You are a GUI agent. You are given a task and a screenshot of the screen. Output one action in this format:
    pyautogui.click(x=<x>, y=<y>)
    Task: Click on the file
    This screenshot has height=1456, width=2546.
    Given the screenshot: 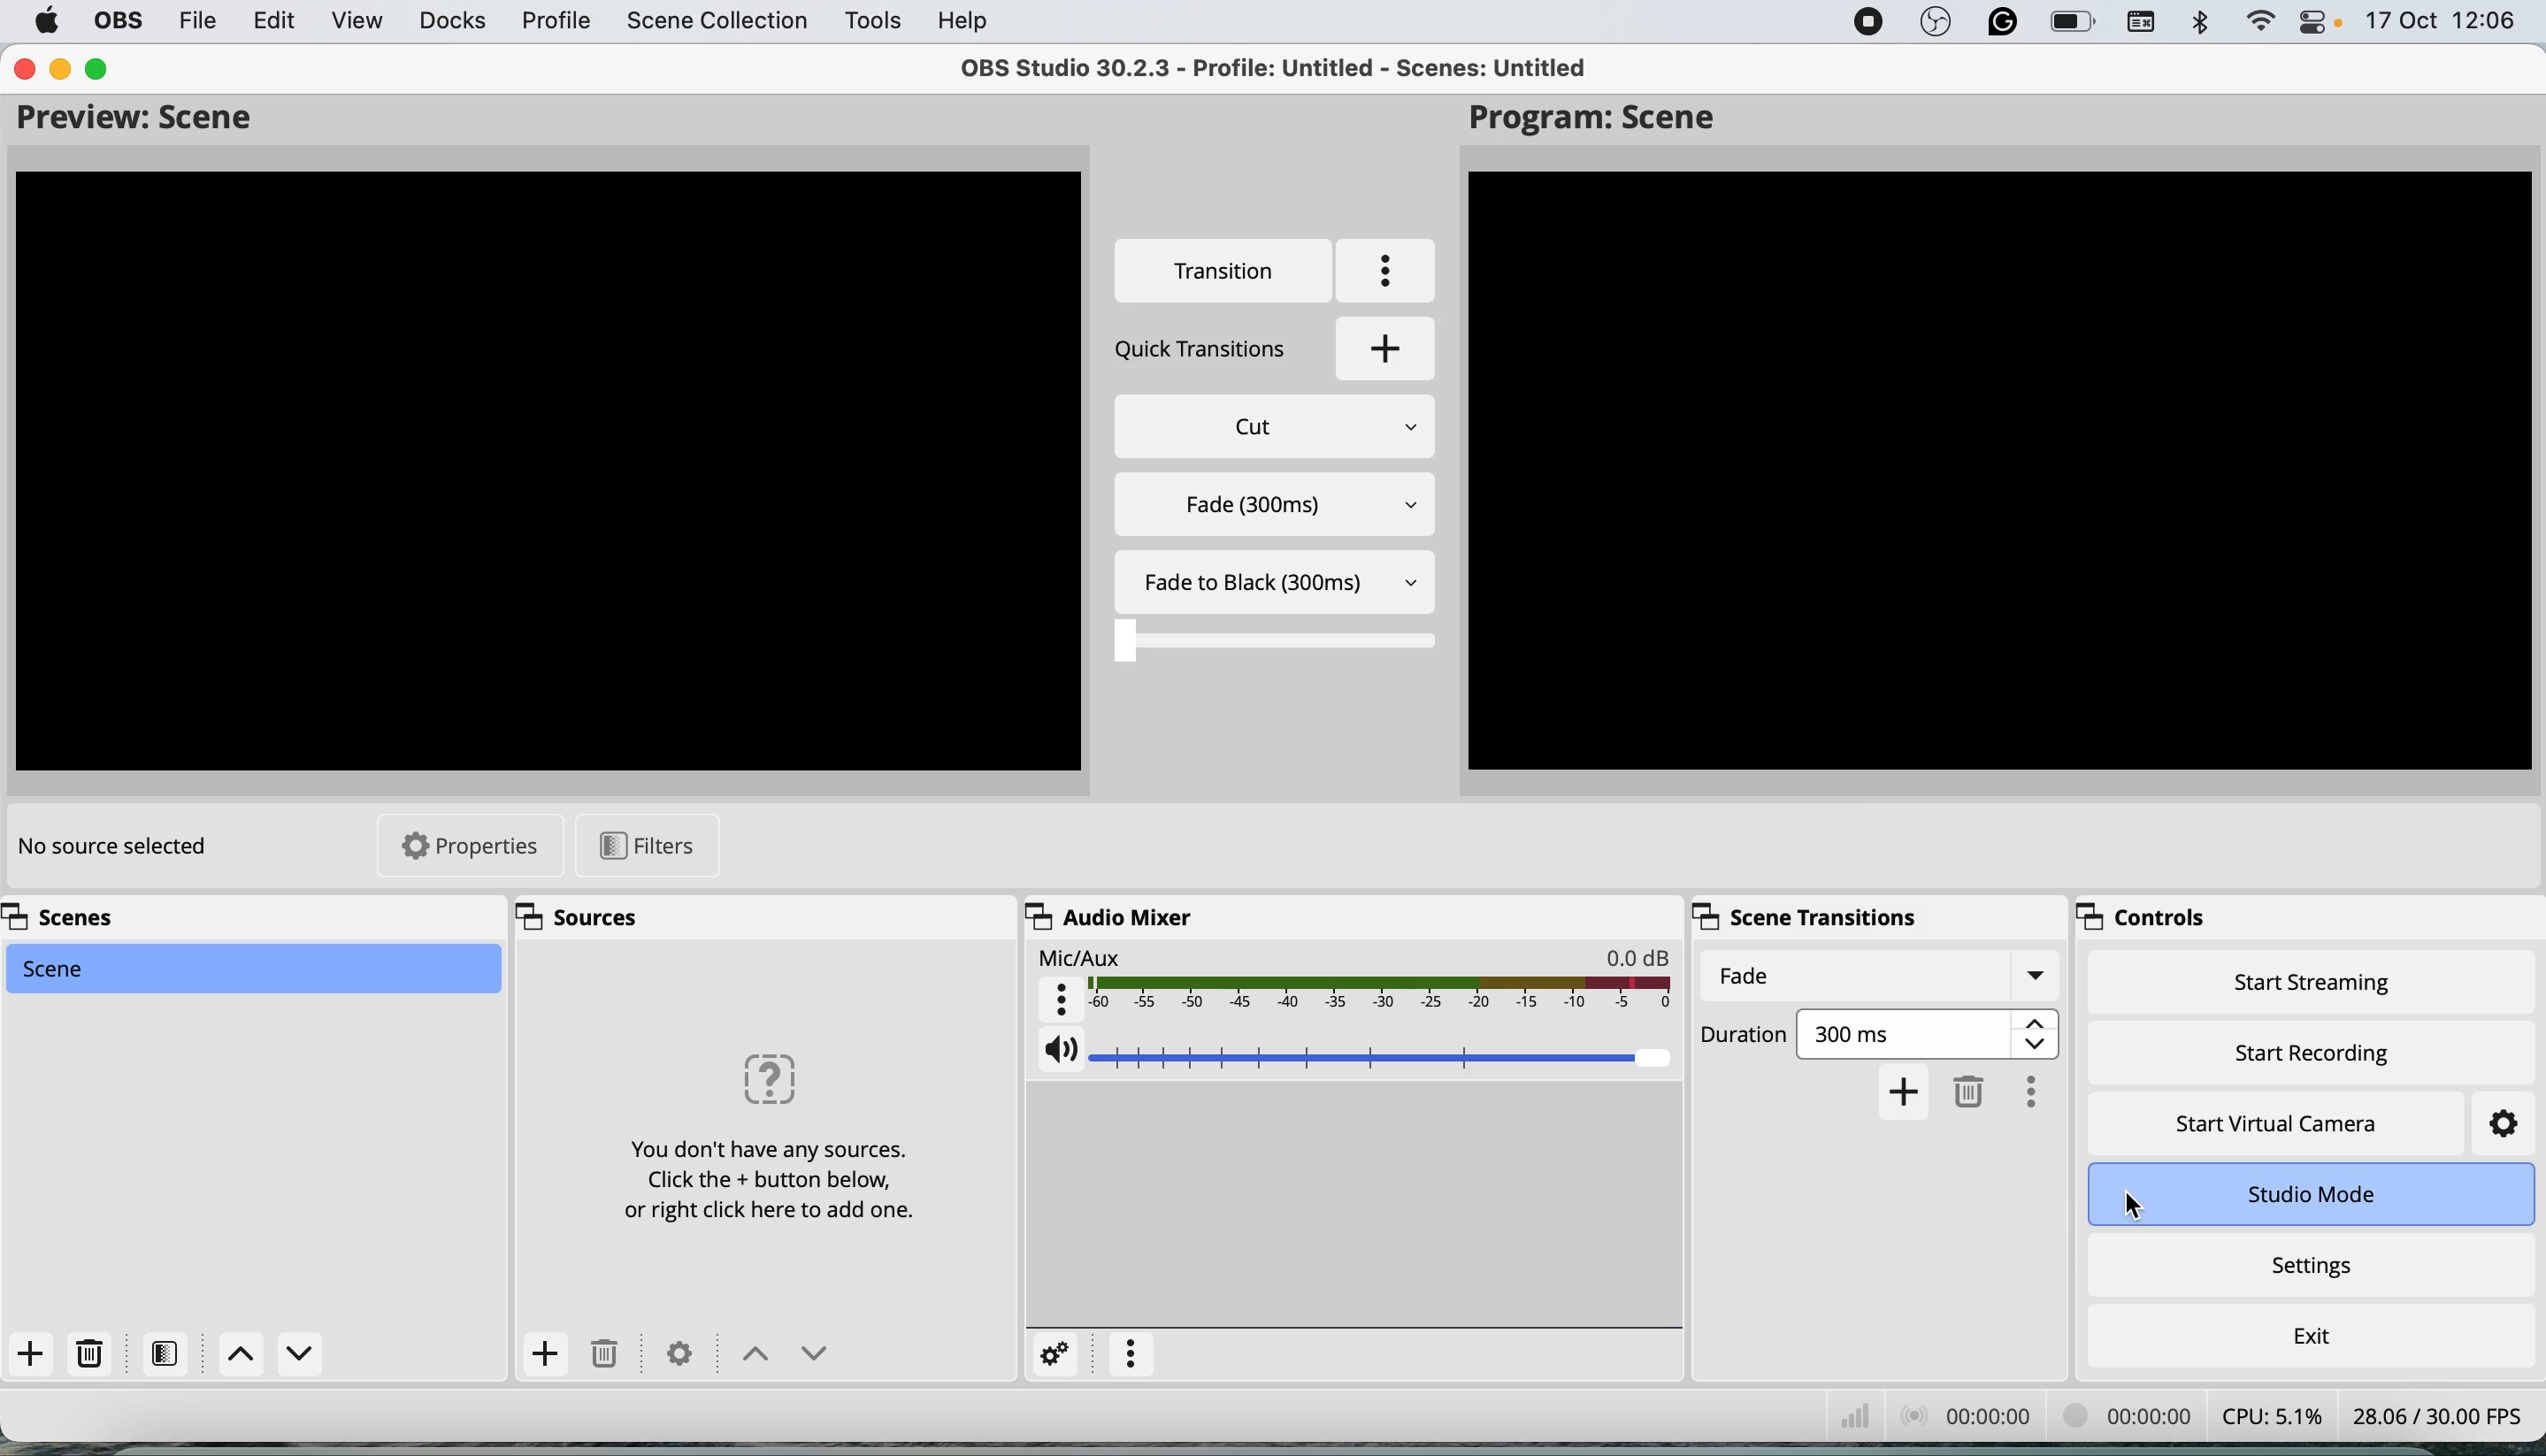 What is the action you would take?
    pyautogui.click(x=196, y=23)
    